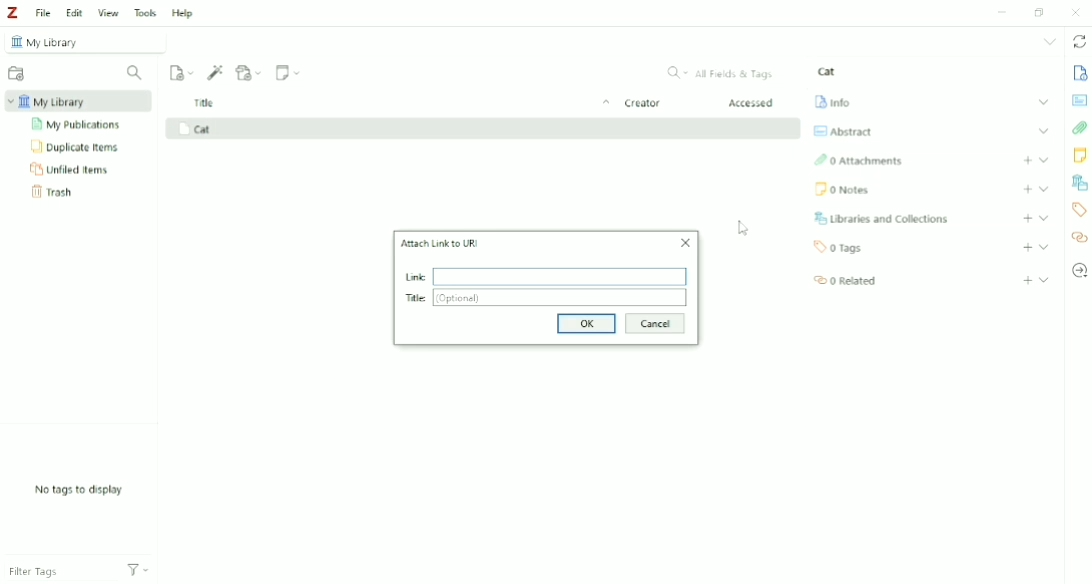 Image resolution: width=1092 pixels, height=584 pixels. What do you see at coordinates (1079, 238) in the screenshot?
I see `Related` at bounding box center [1079, 238].